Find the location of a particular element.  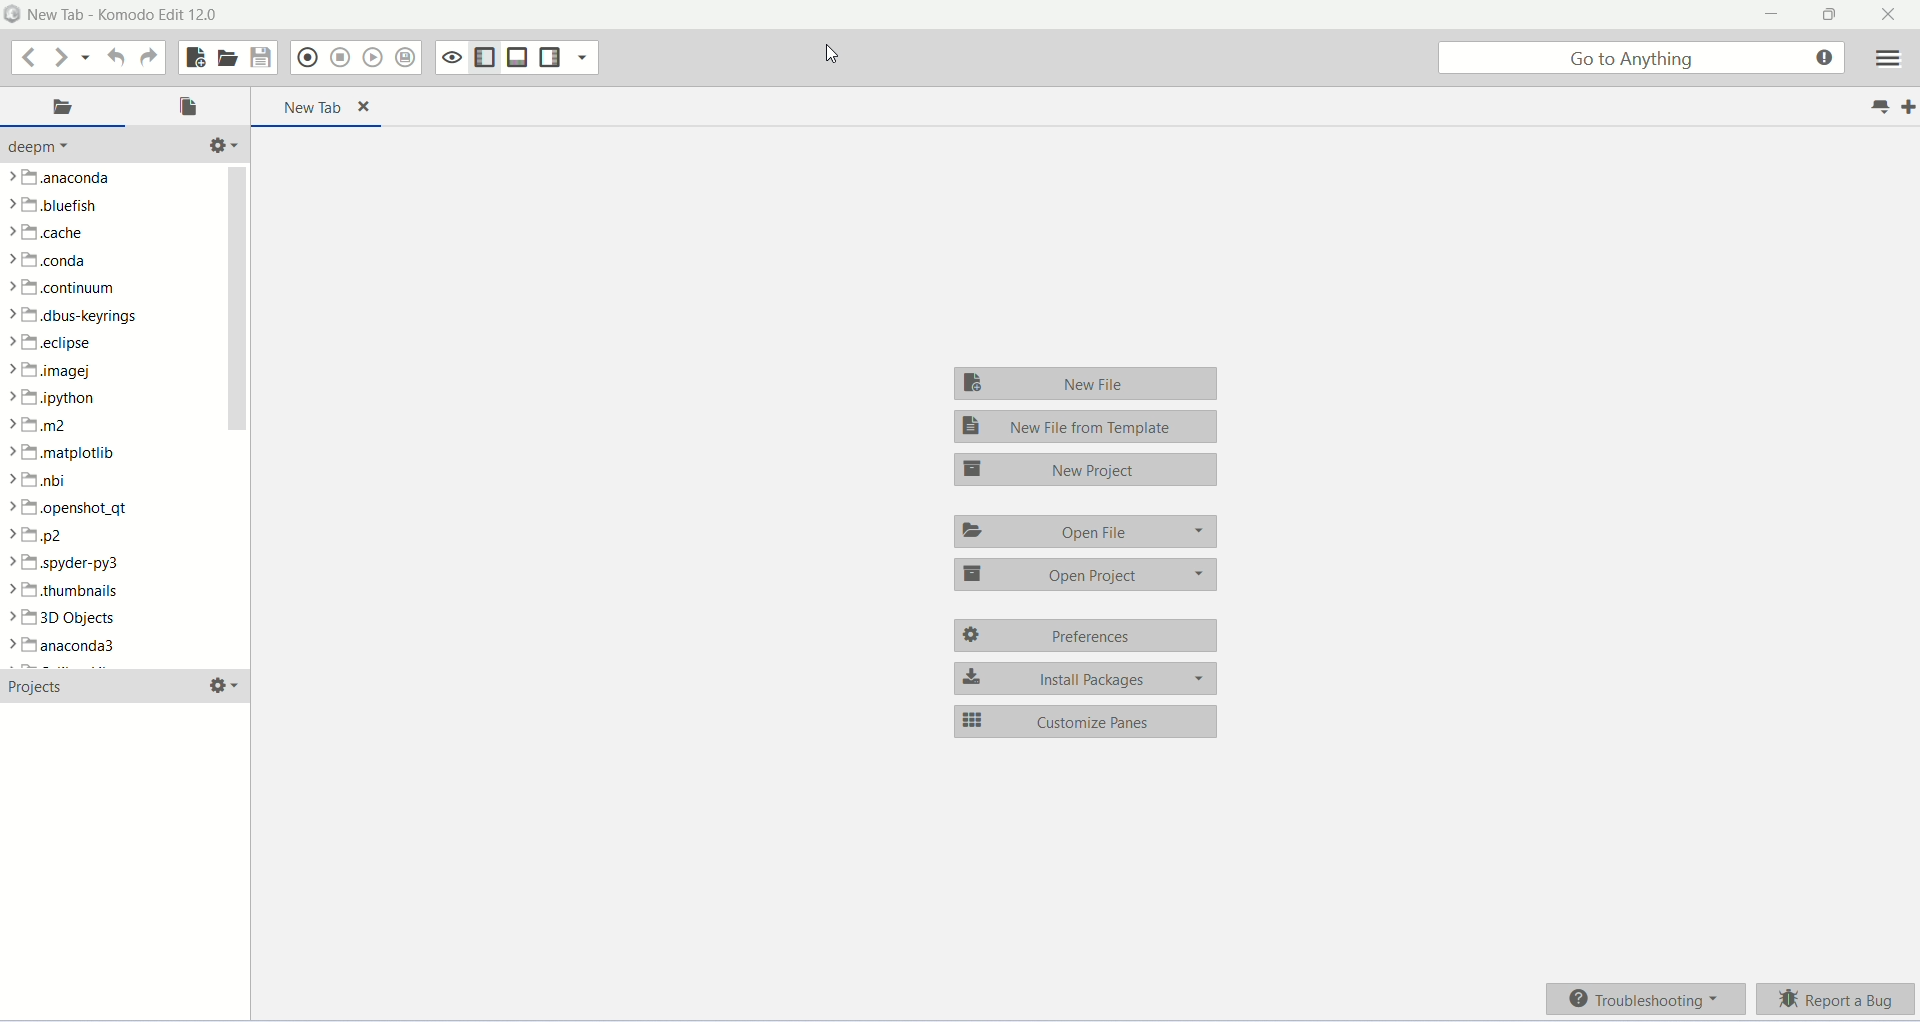

show/hide bottom pane is located at coordinates (517, 56).